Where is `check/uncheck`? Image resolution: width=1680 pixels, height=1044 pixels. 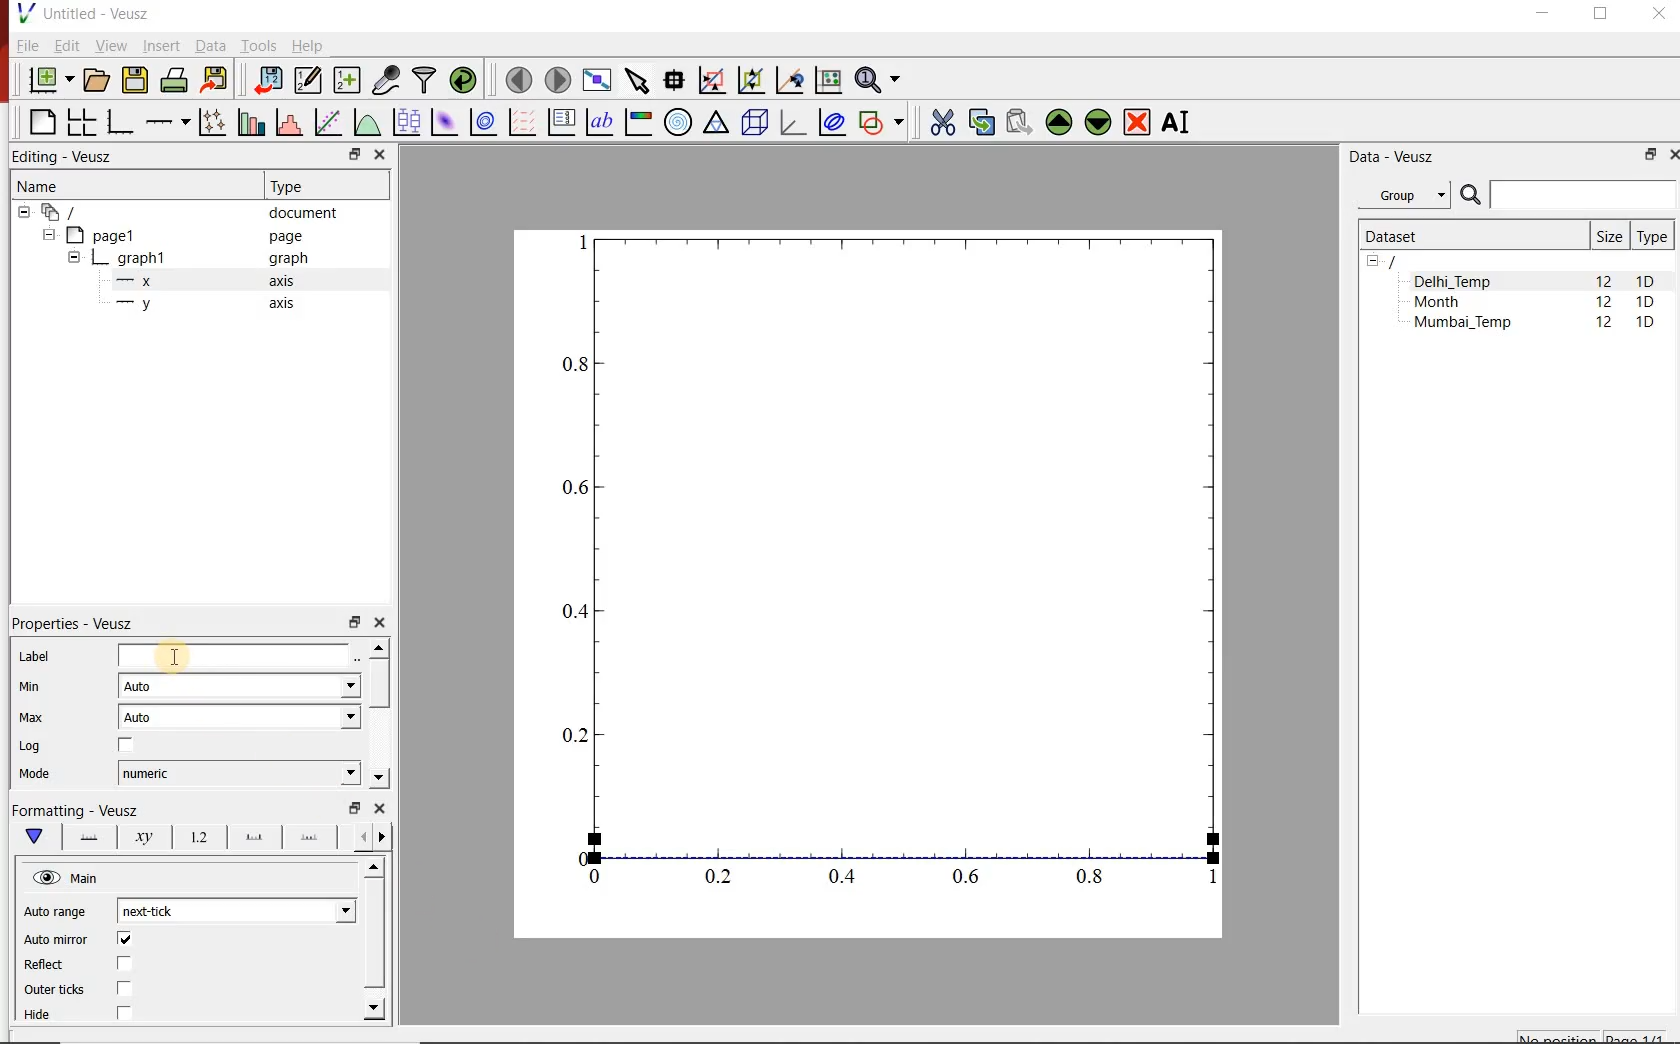
check/uncheck is located at coordinates (124, 939).